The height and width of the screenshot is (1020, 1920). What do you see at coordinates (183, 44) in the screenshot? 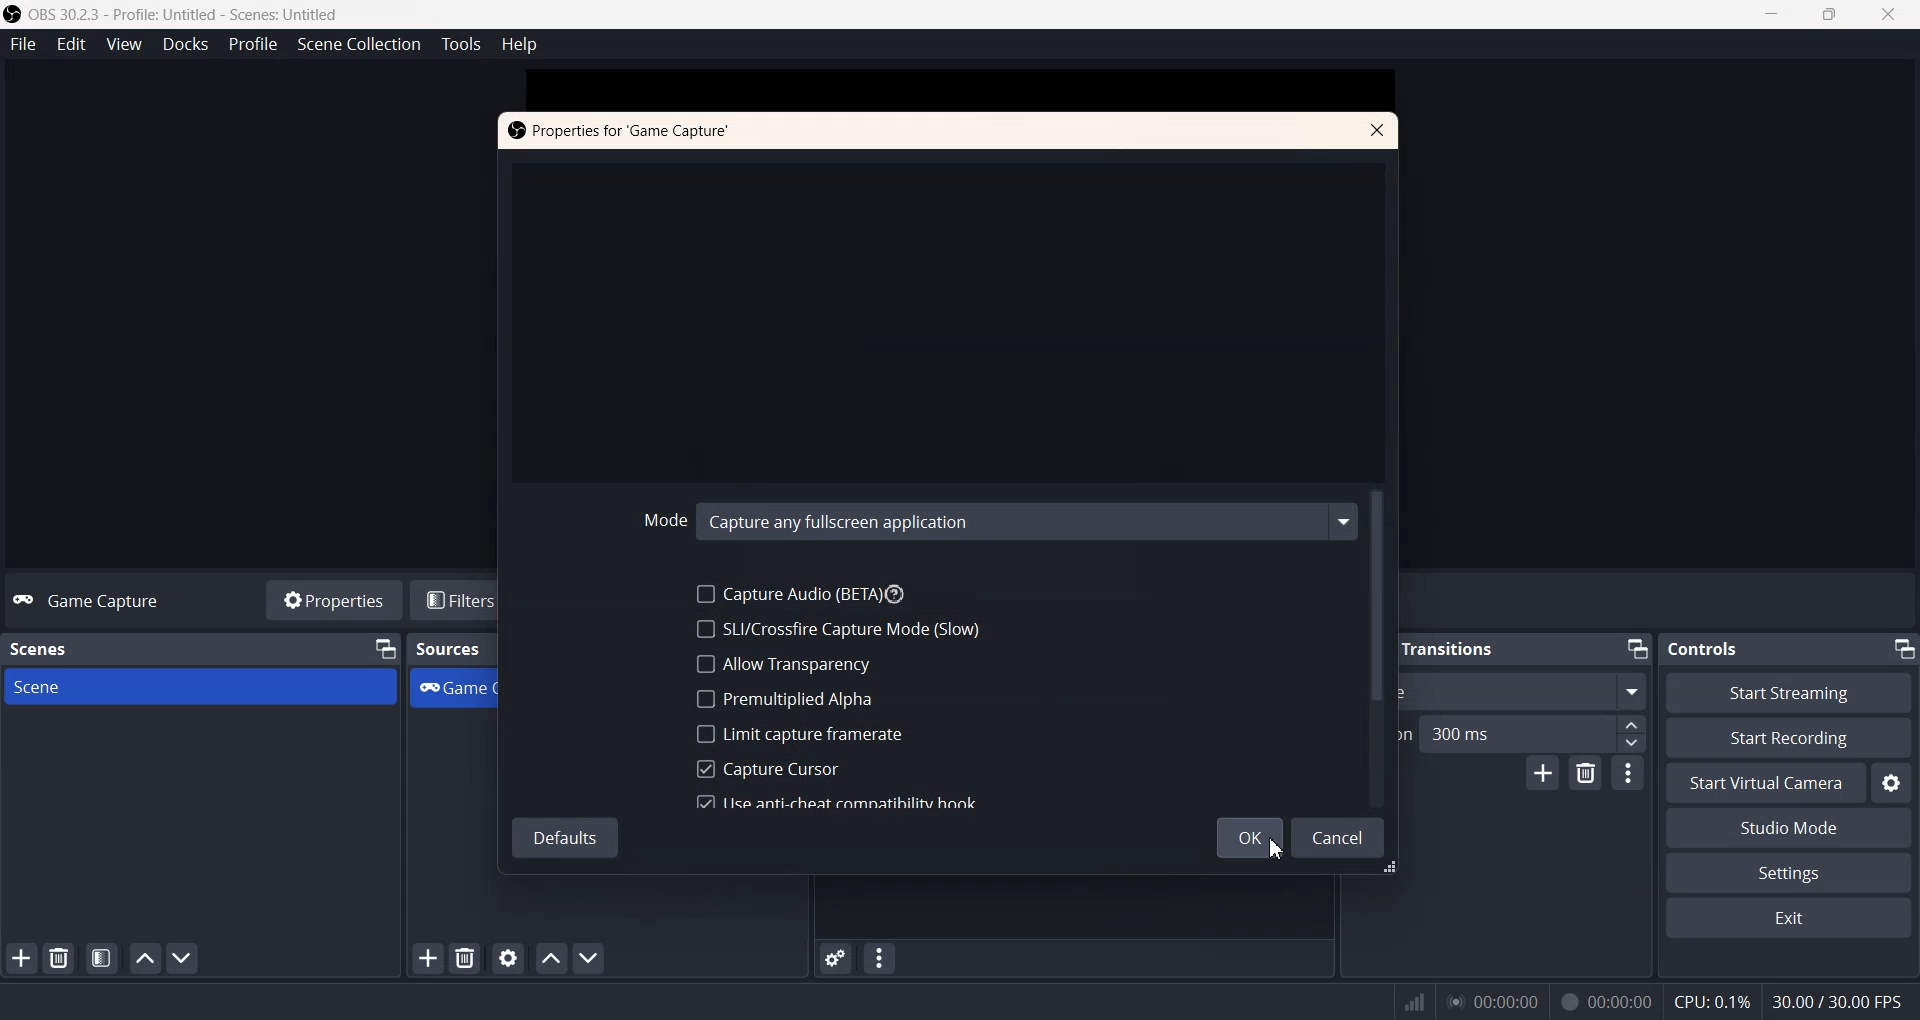
I see `Docks` at bounding box center [183, 44].